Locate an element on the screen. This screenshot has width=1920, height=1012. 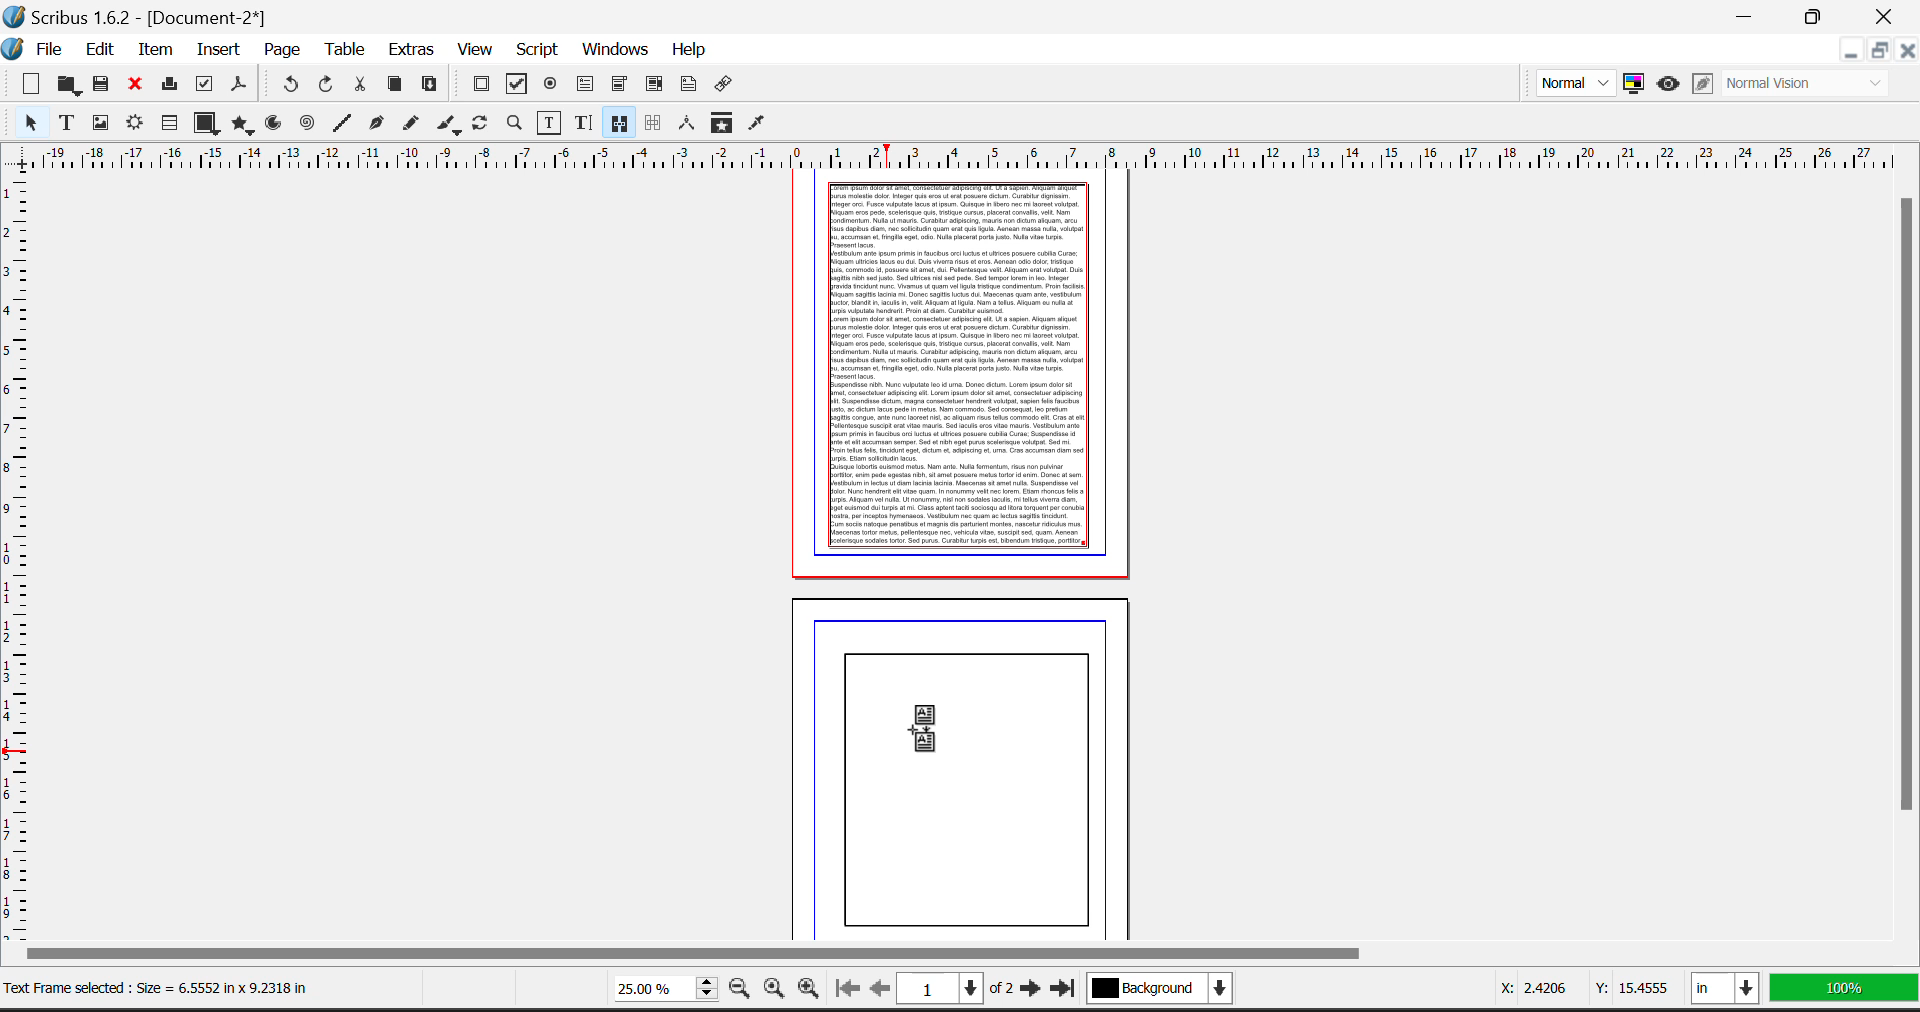
Minimize is located at coordinates (1877, 53).